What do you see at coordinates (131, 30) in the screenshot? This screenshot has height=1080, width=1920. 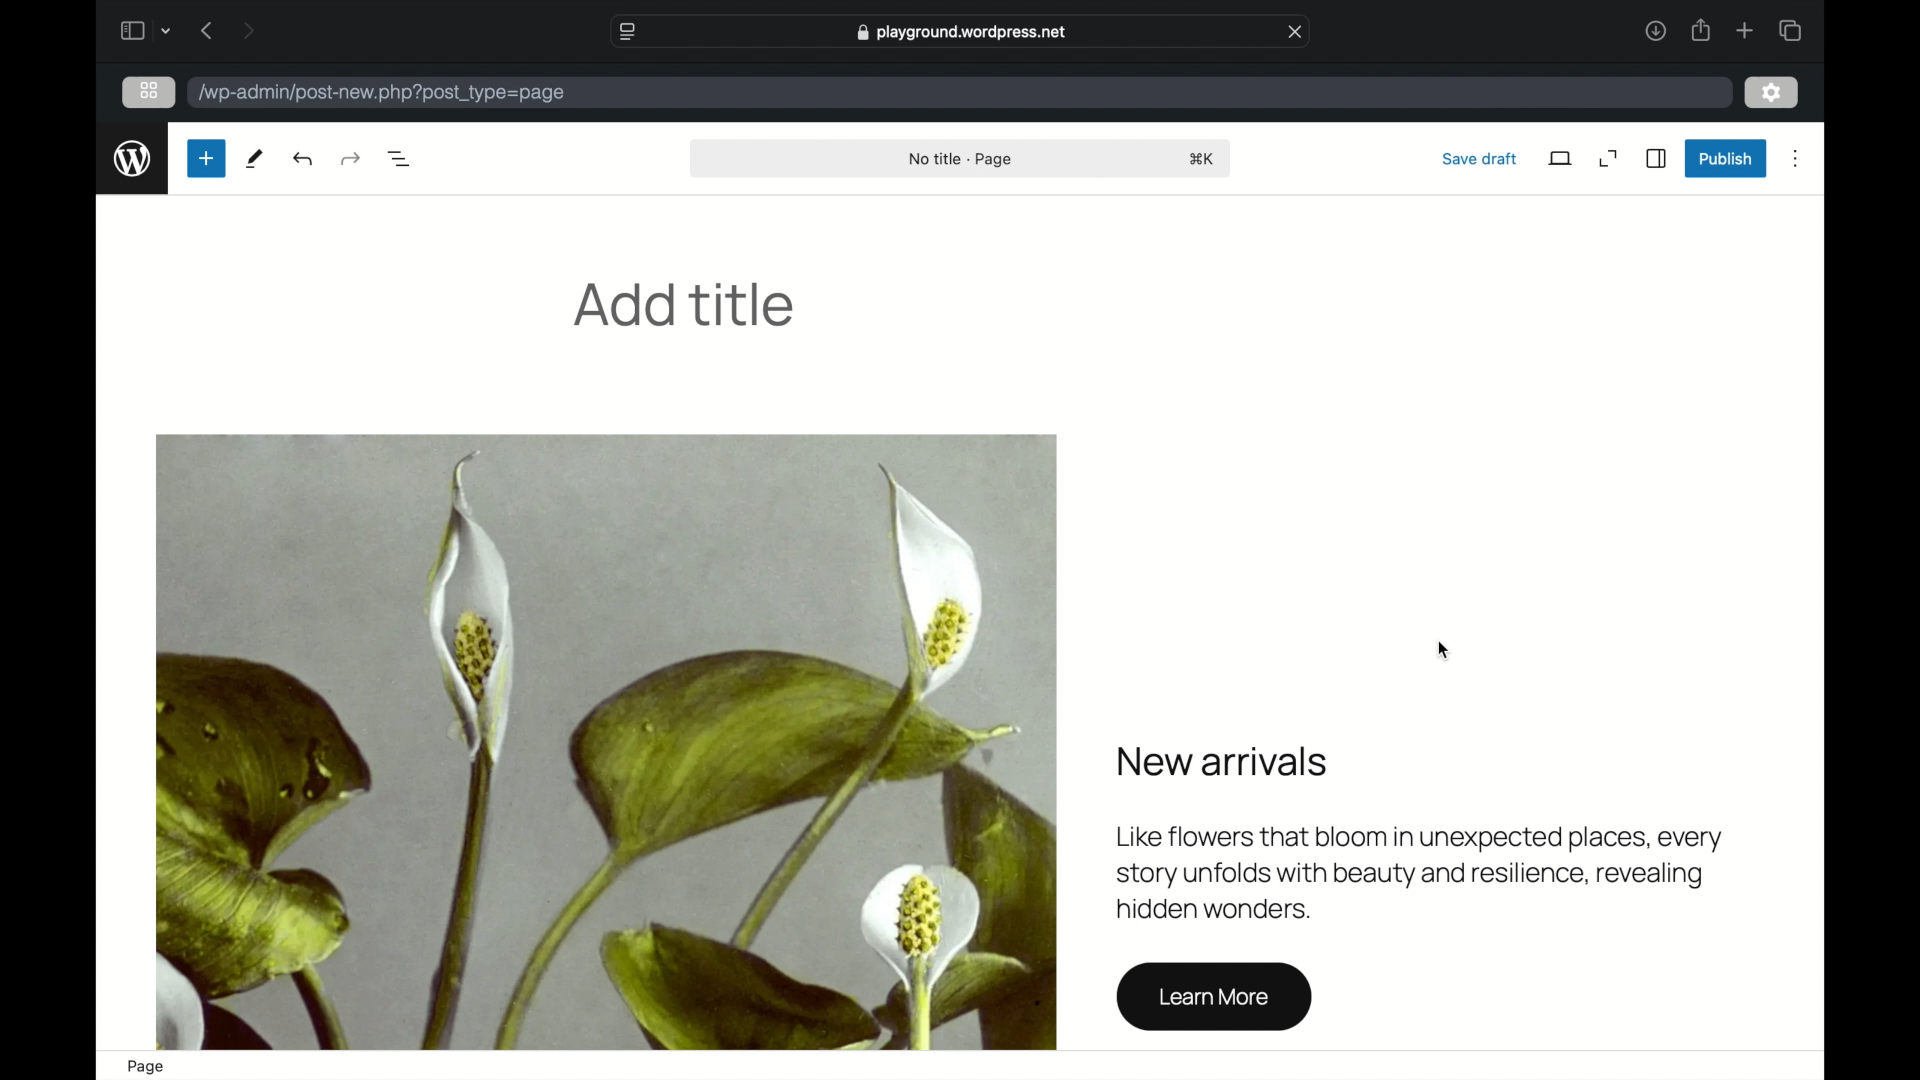 I see `sidebar` at bounding box center [131, 30].